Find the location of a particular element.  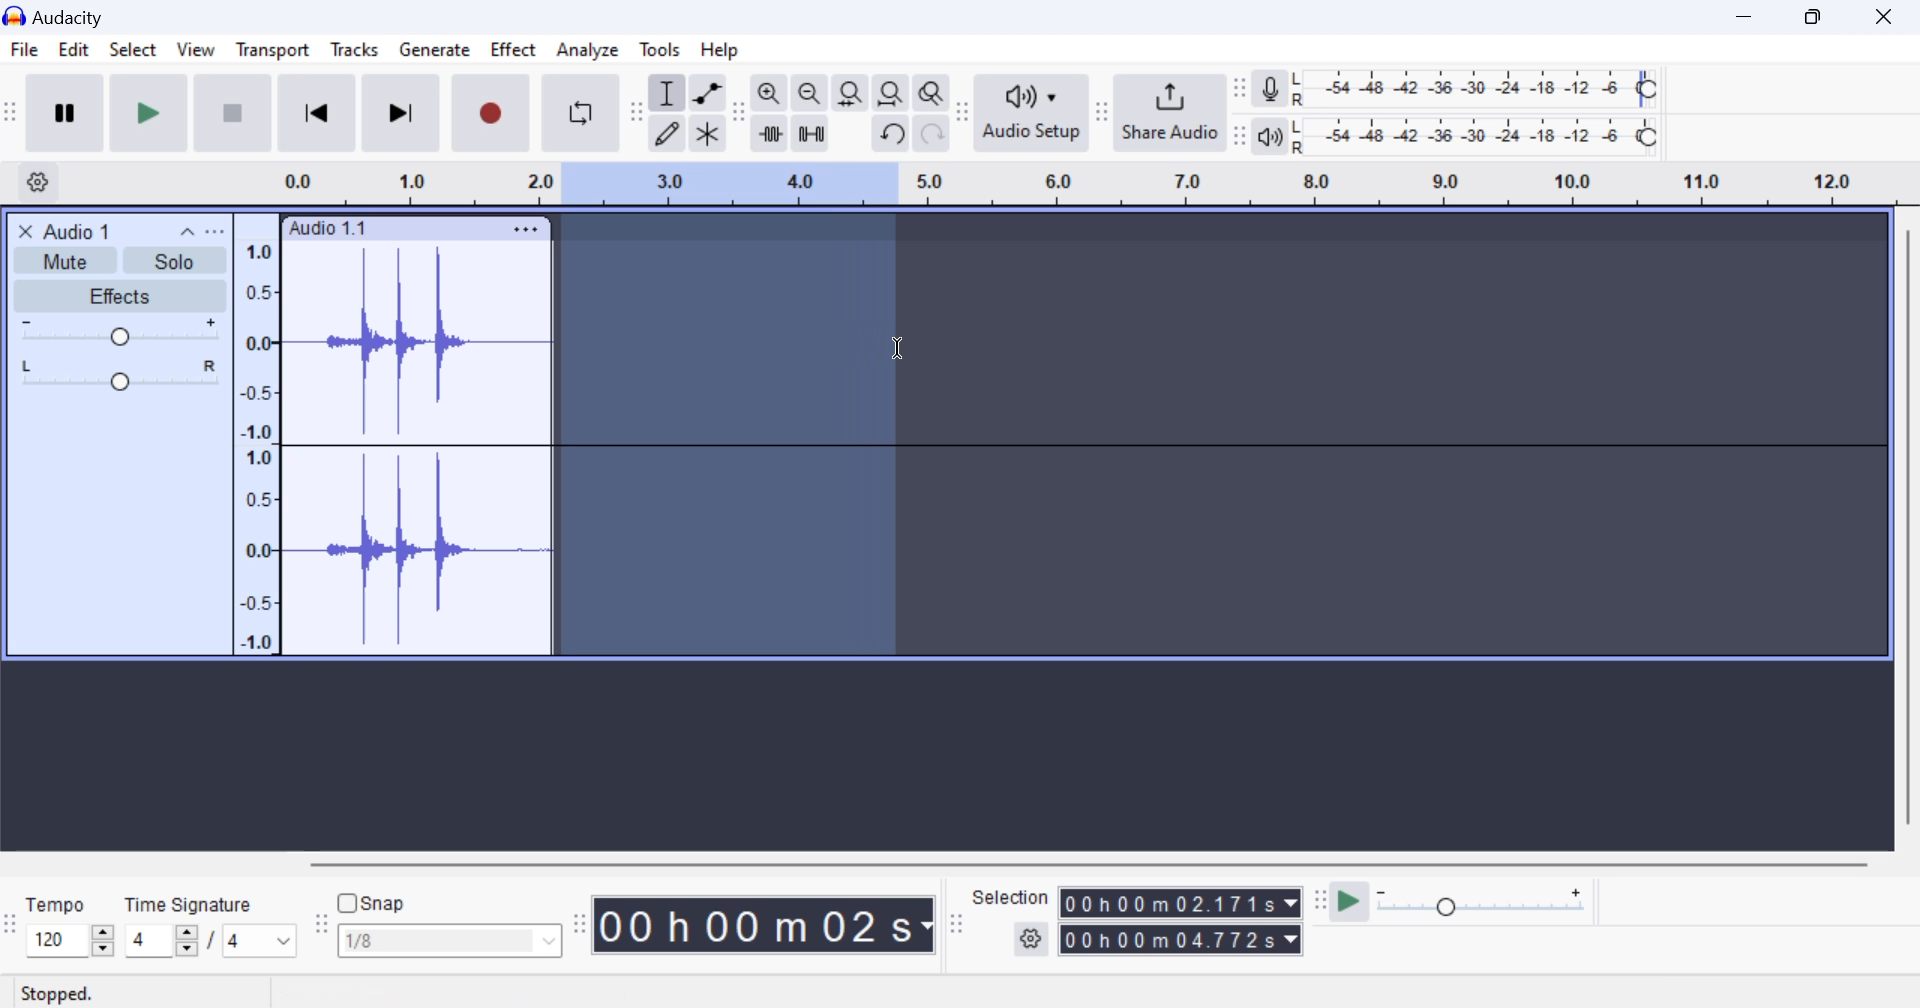

Skip To End is located at coordinates (398, 117).